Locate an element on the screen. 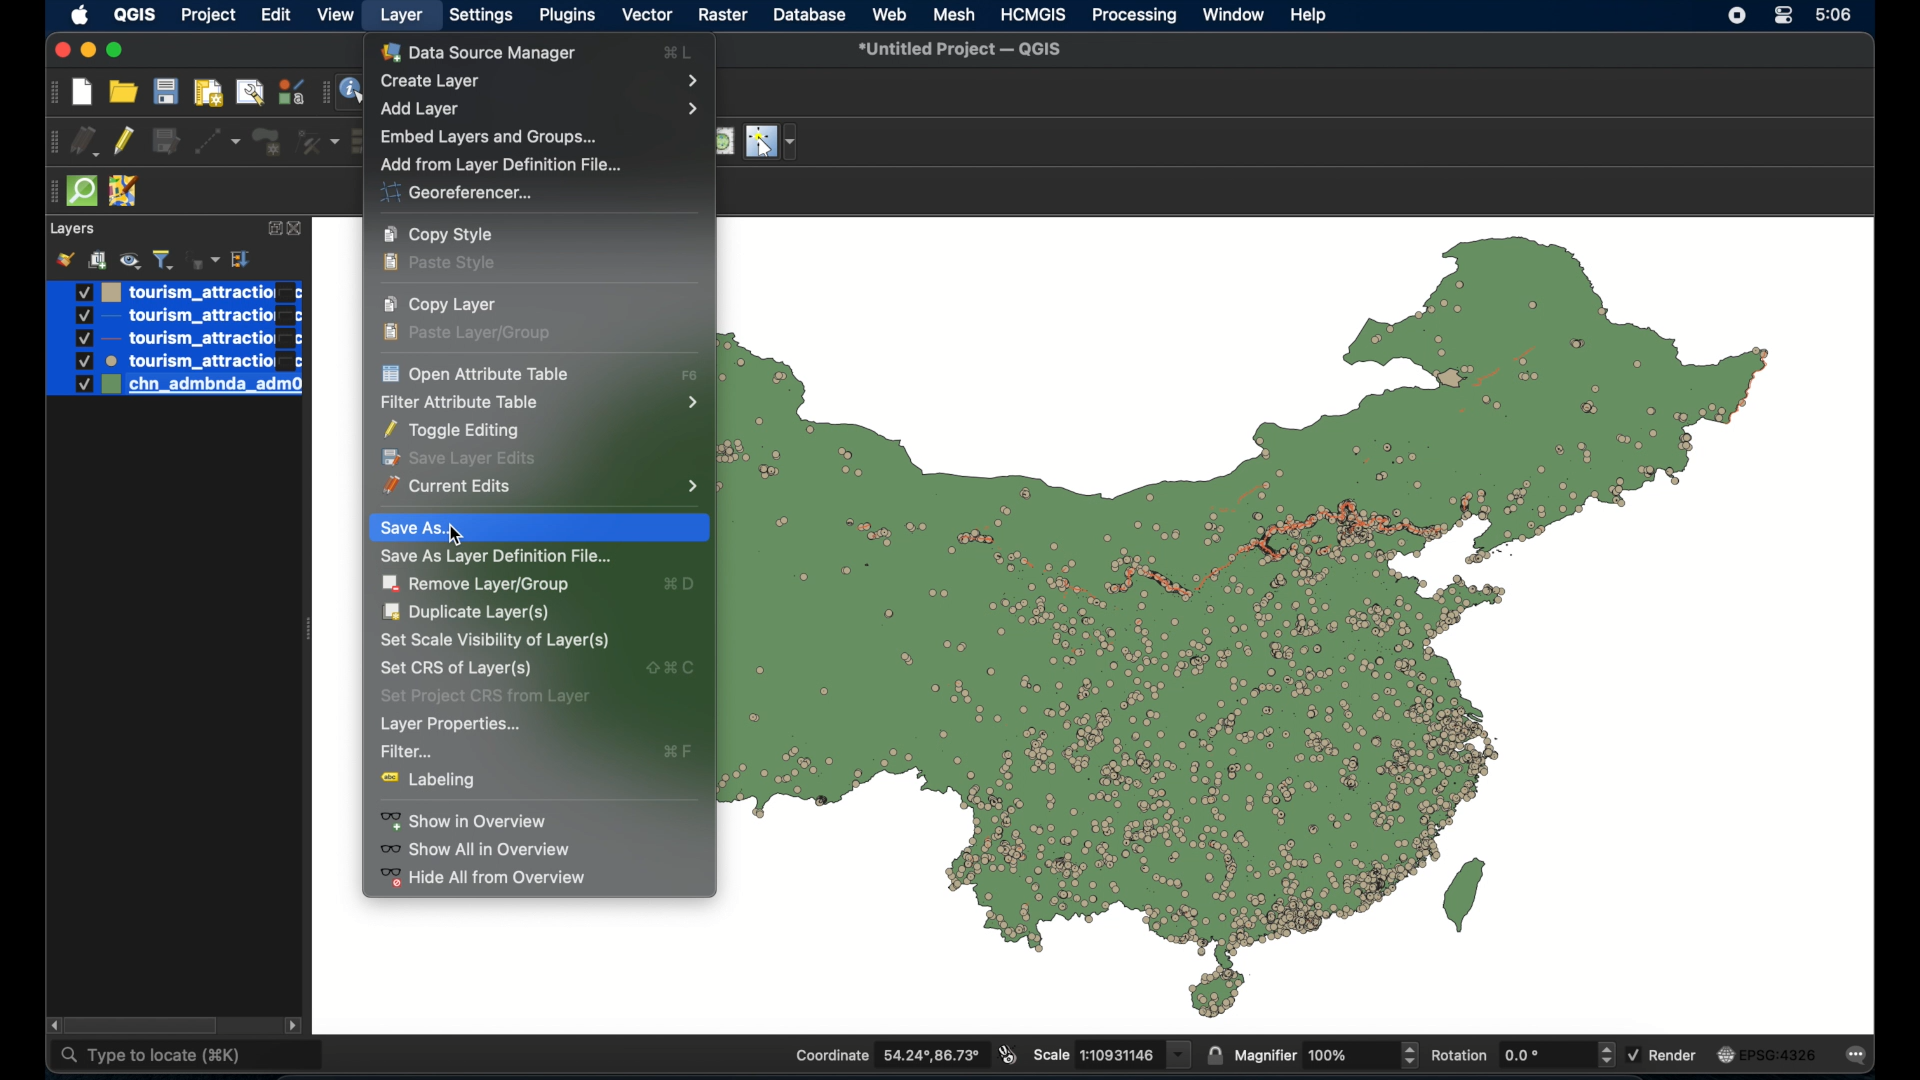  mesh is located at coordinates (953, 15).